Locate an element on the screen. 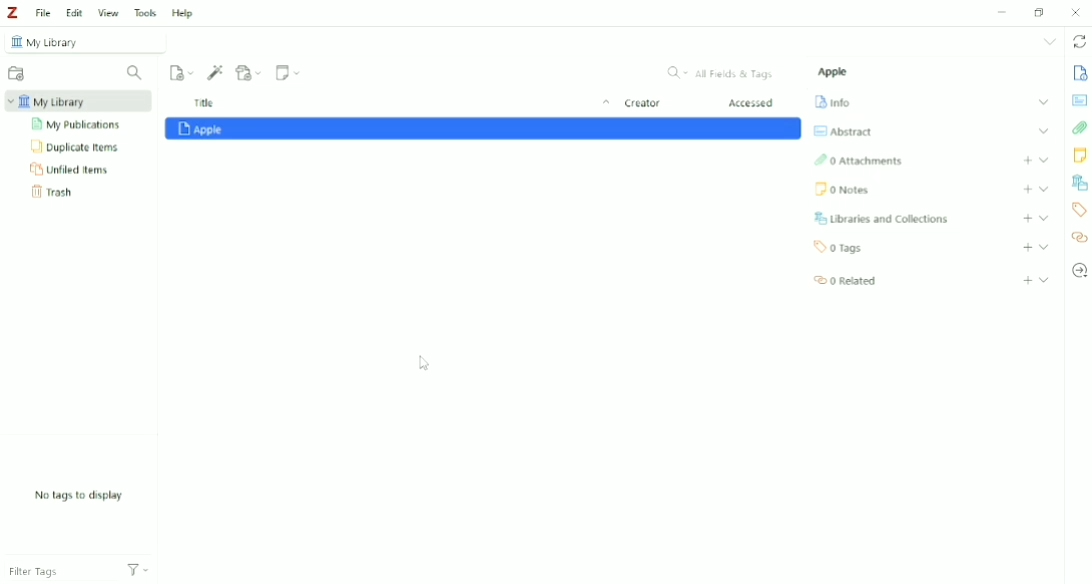 Image resolution: width=1092 pixels, height=584 pixels. Add Item (S) by Identifier is located at coordinates (216, 72).